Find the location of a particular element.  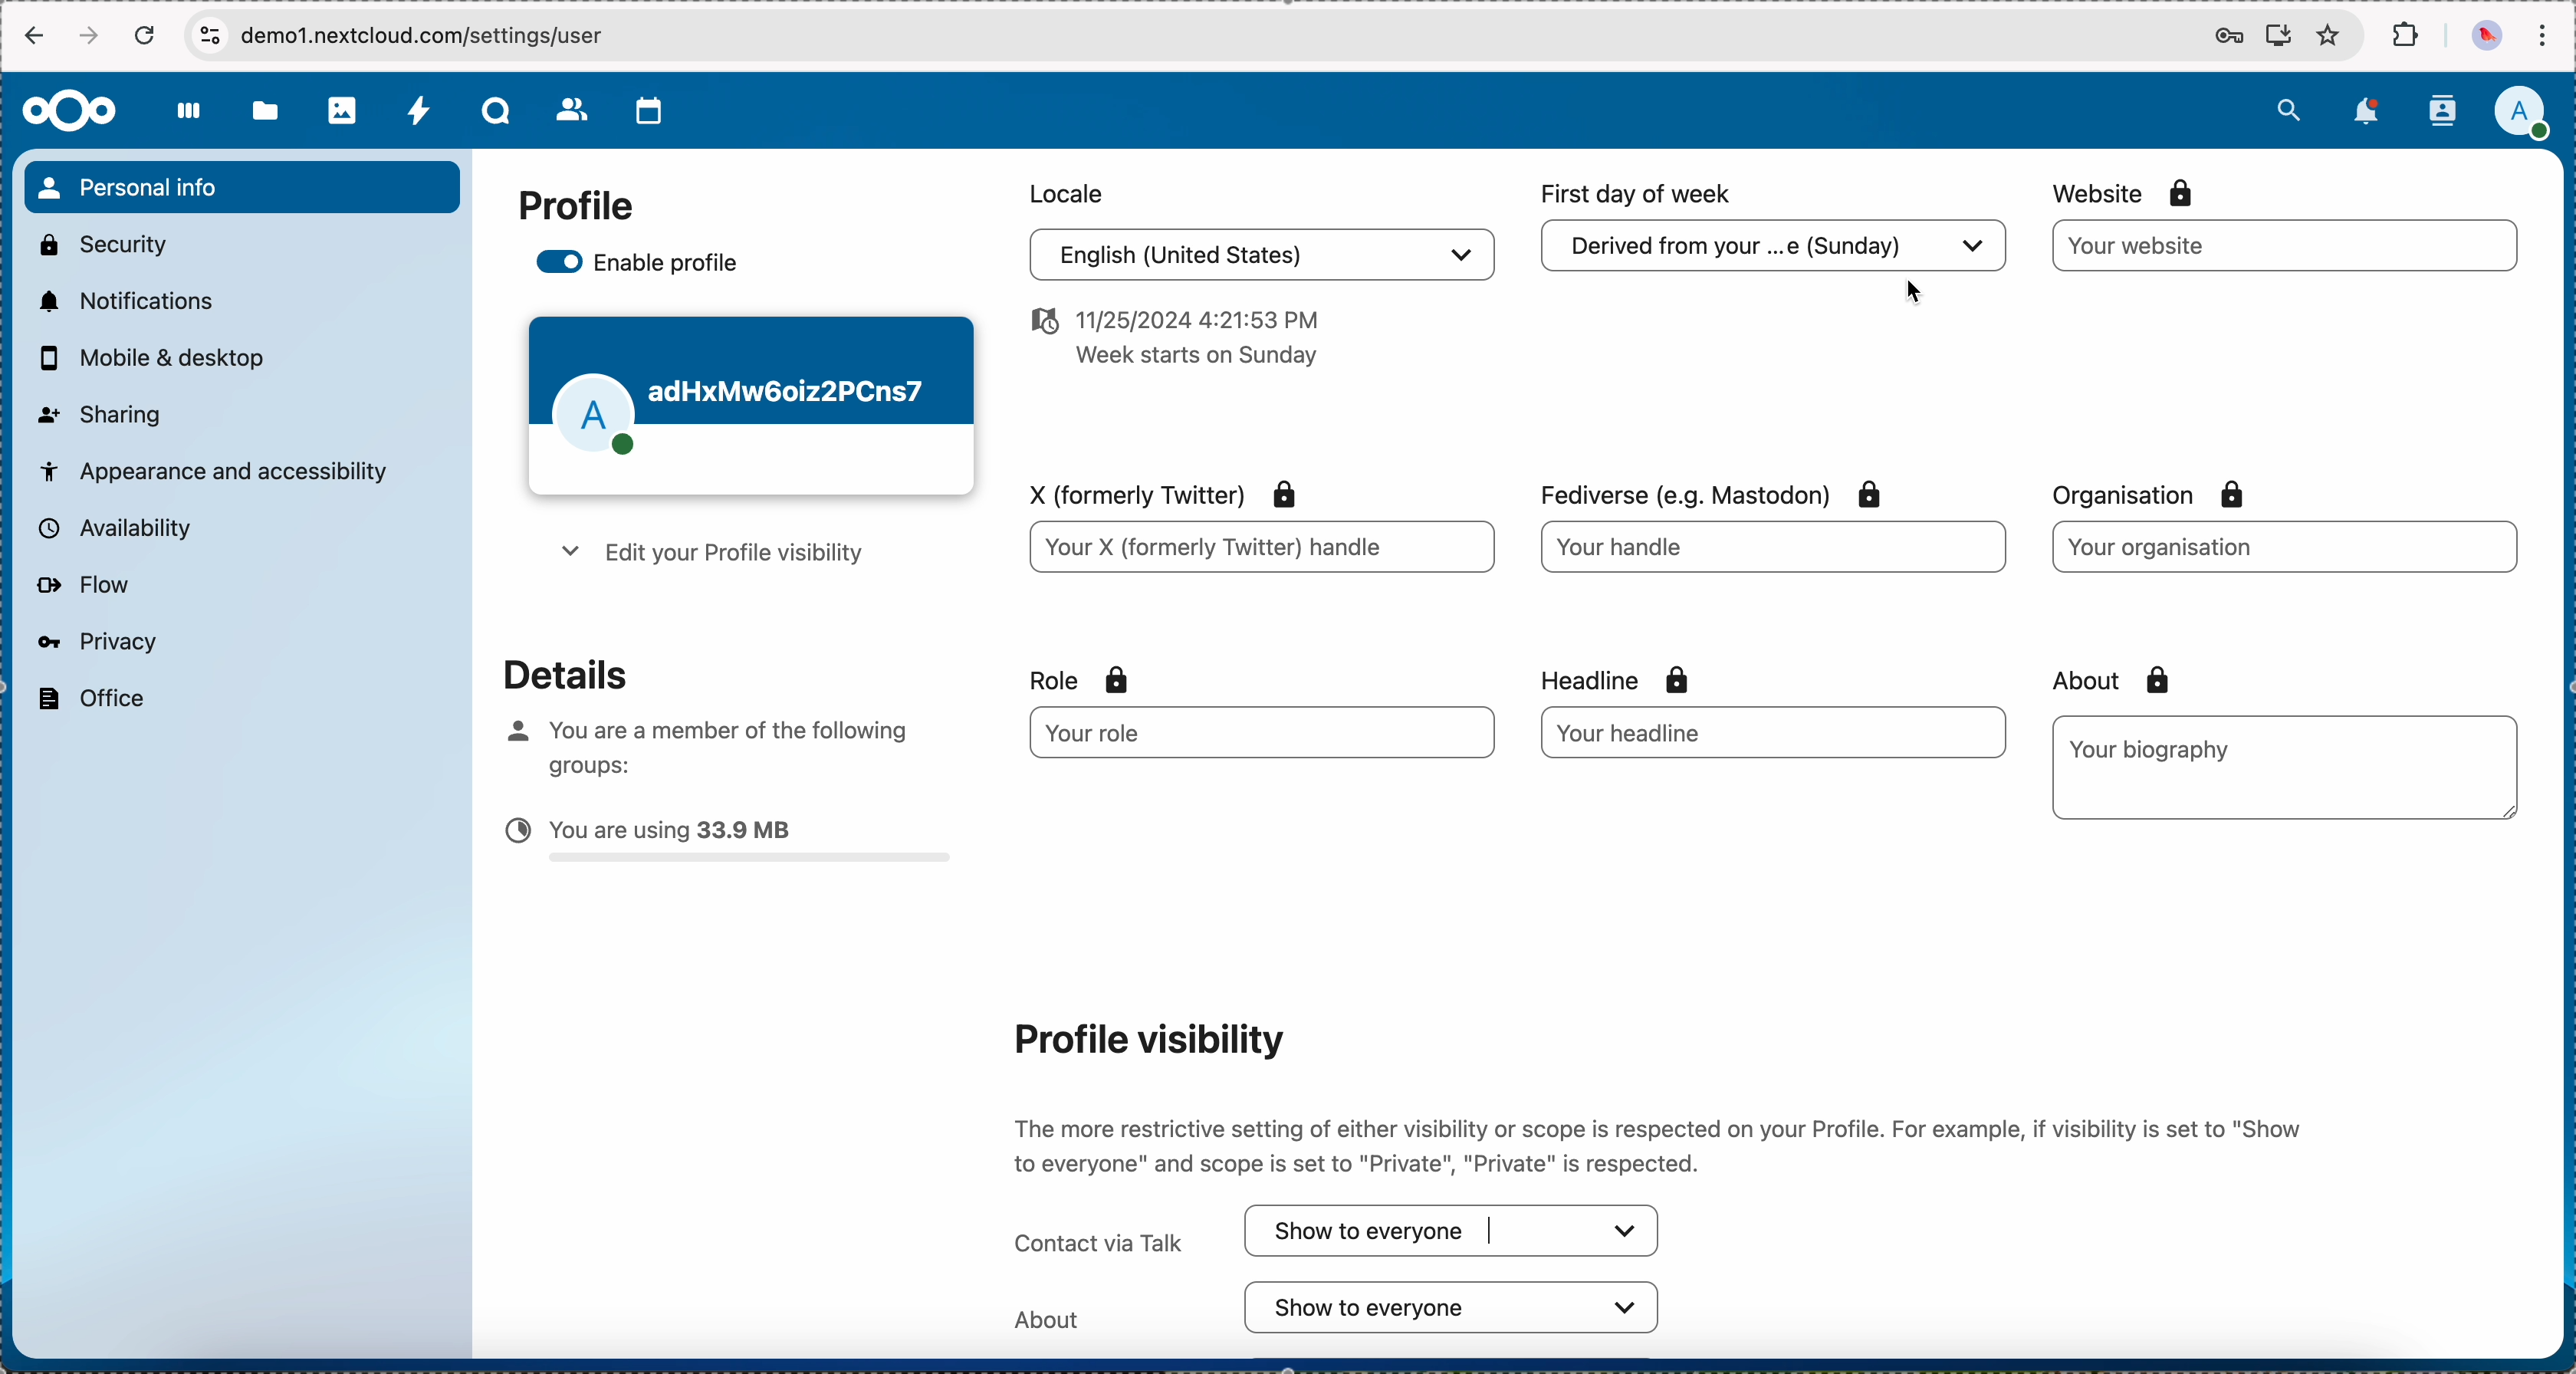

about is located at coordinates (2104, 680).